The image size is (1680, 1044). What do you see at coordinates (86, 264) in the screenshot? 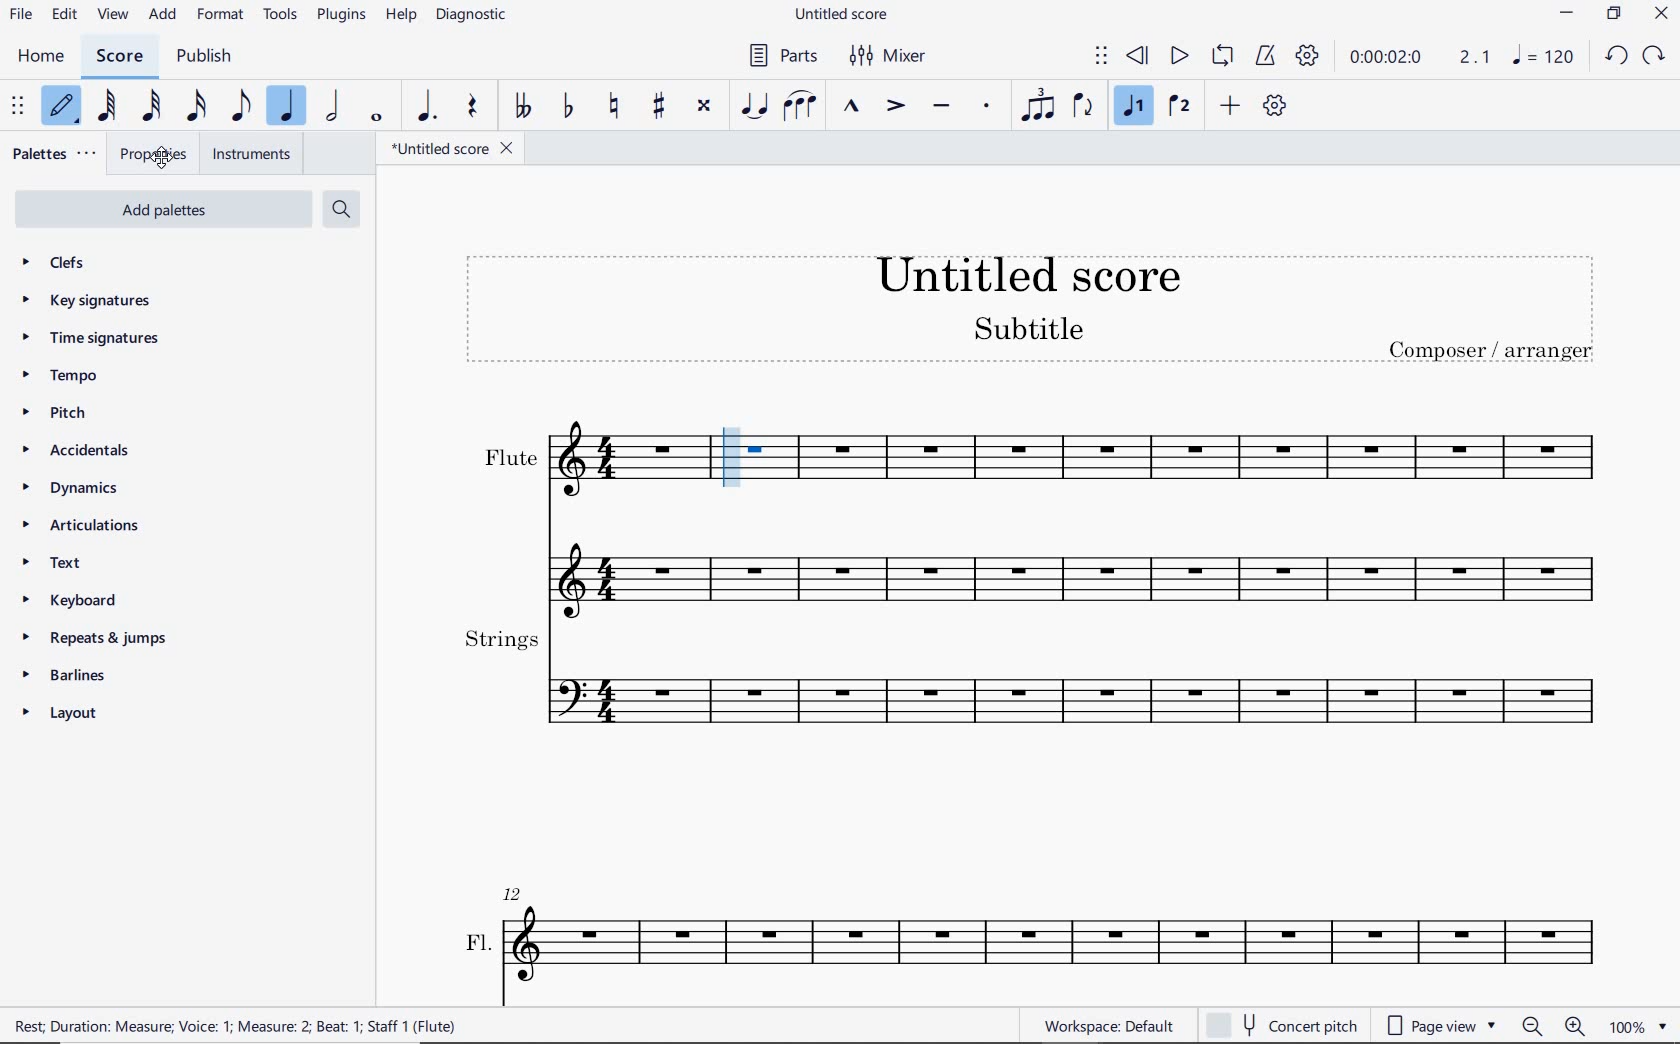
I see `clefs` at bounding box center [86, 264].